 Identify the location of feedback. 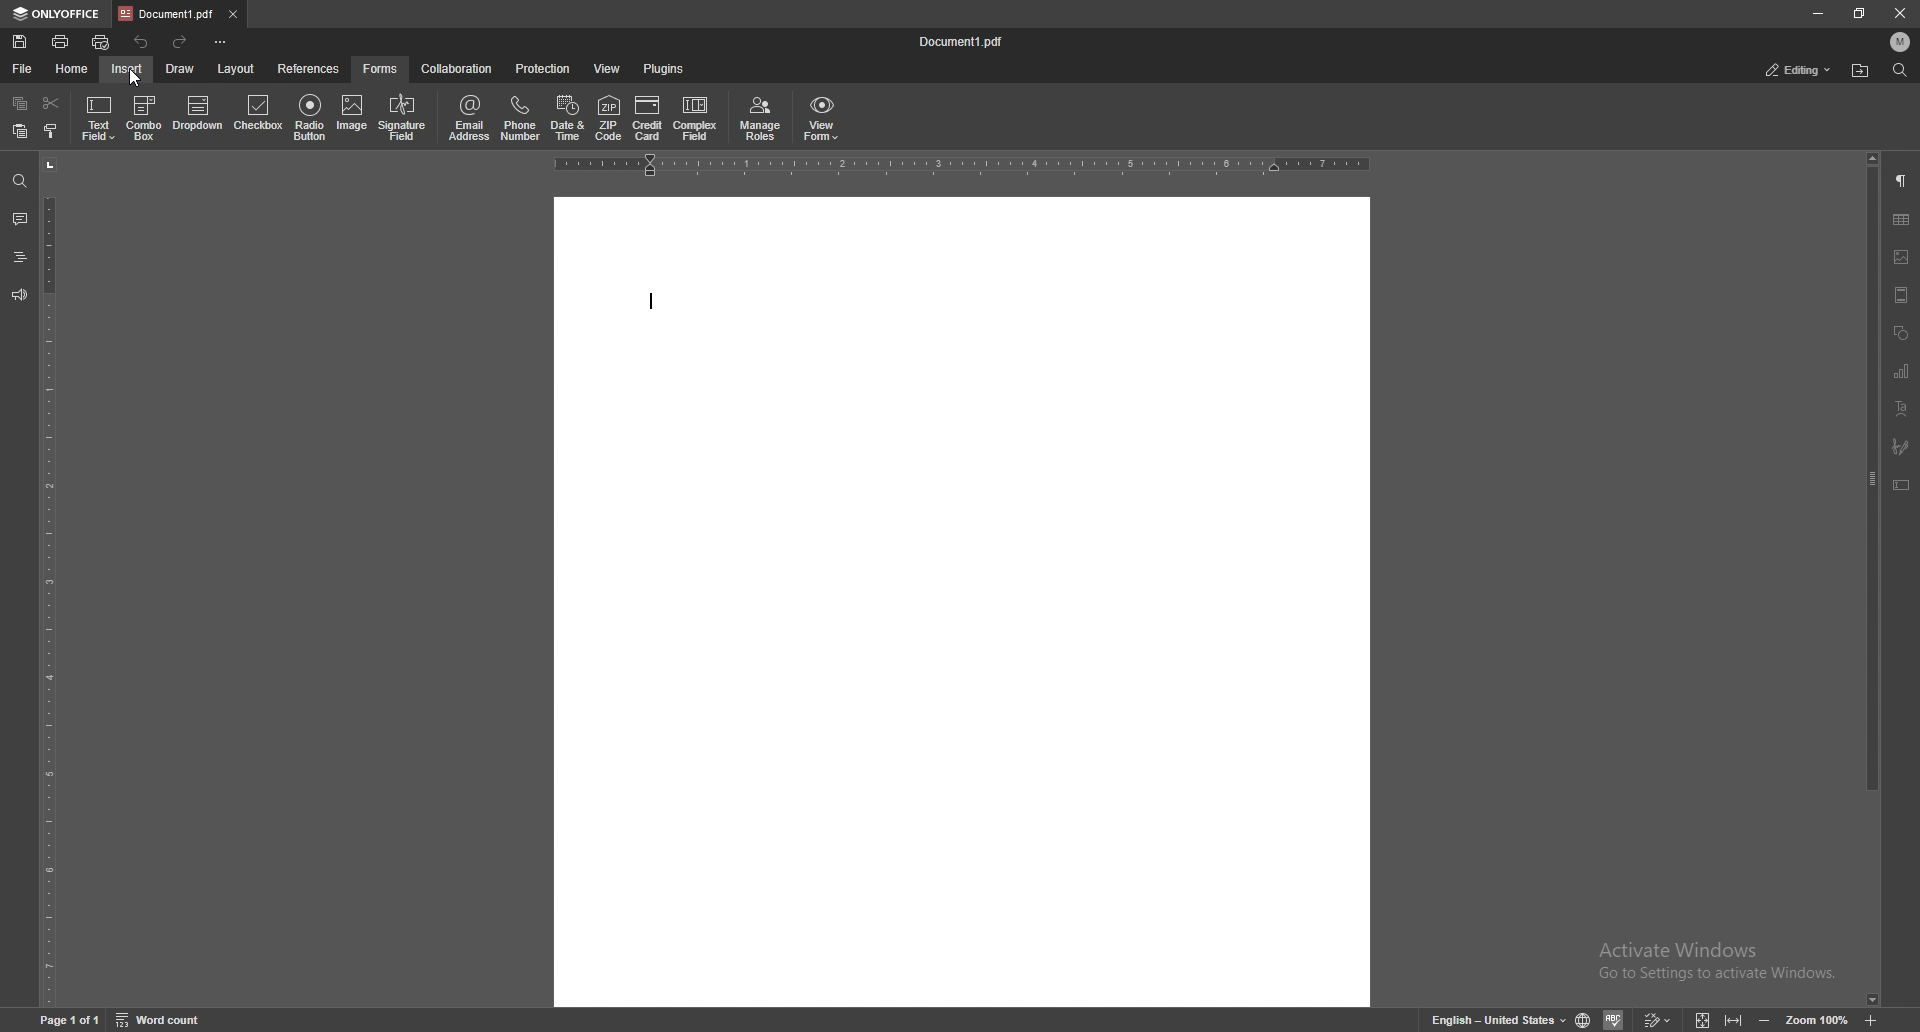
(19, 295).